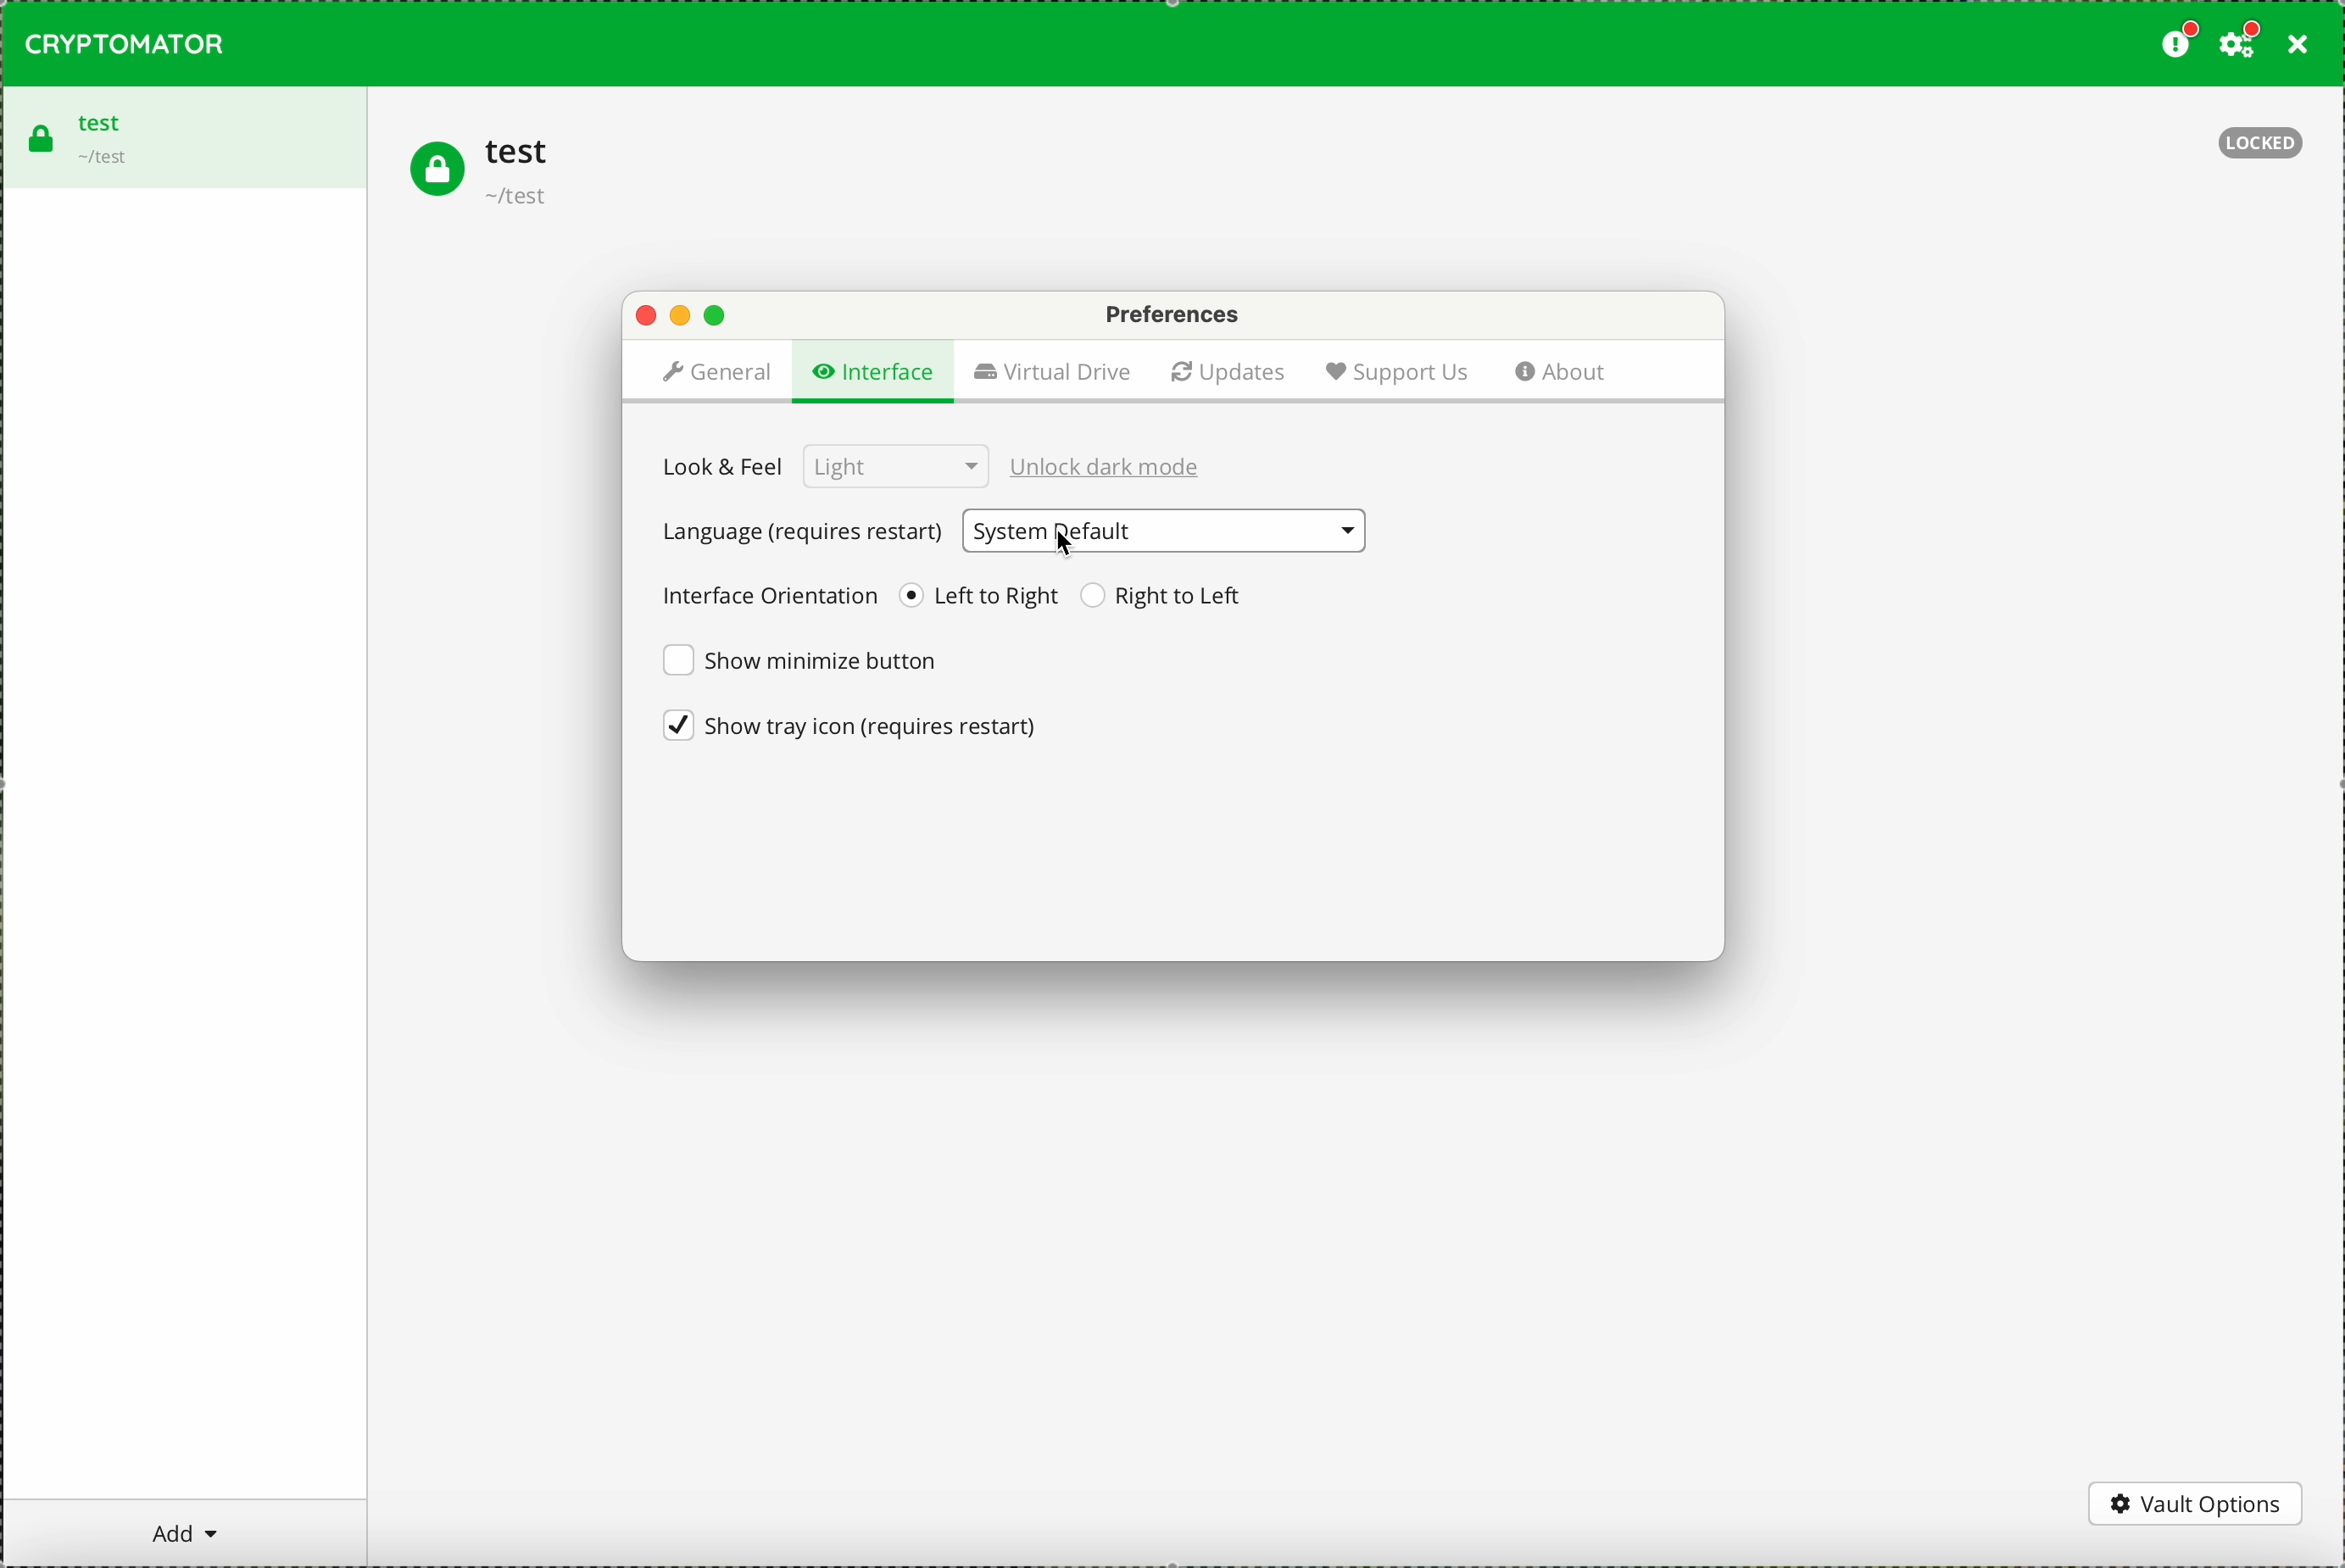 The width and height of the screenshot is (2345, 1568). Describe the element at coordinates (715, 318) in the screenshot. I see `maximize` at that location.